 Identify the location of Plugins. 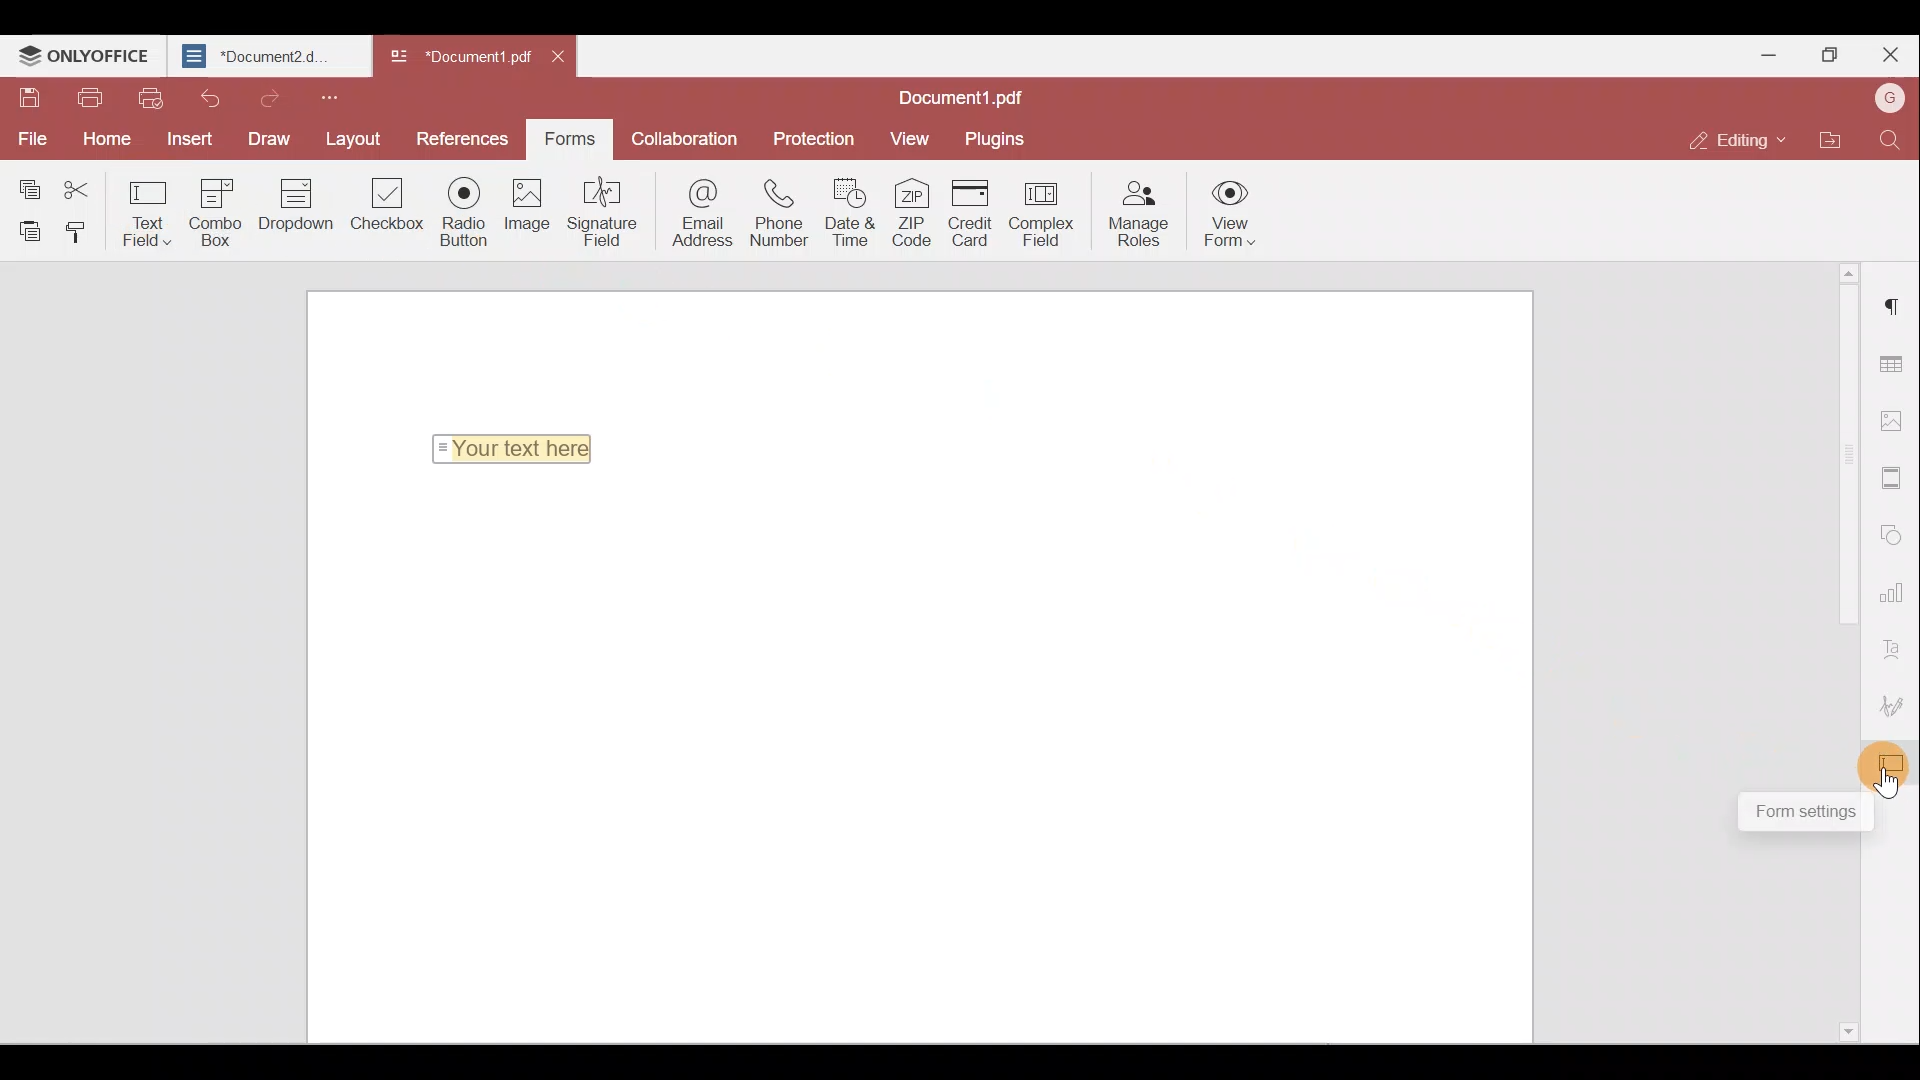
(998, 138).